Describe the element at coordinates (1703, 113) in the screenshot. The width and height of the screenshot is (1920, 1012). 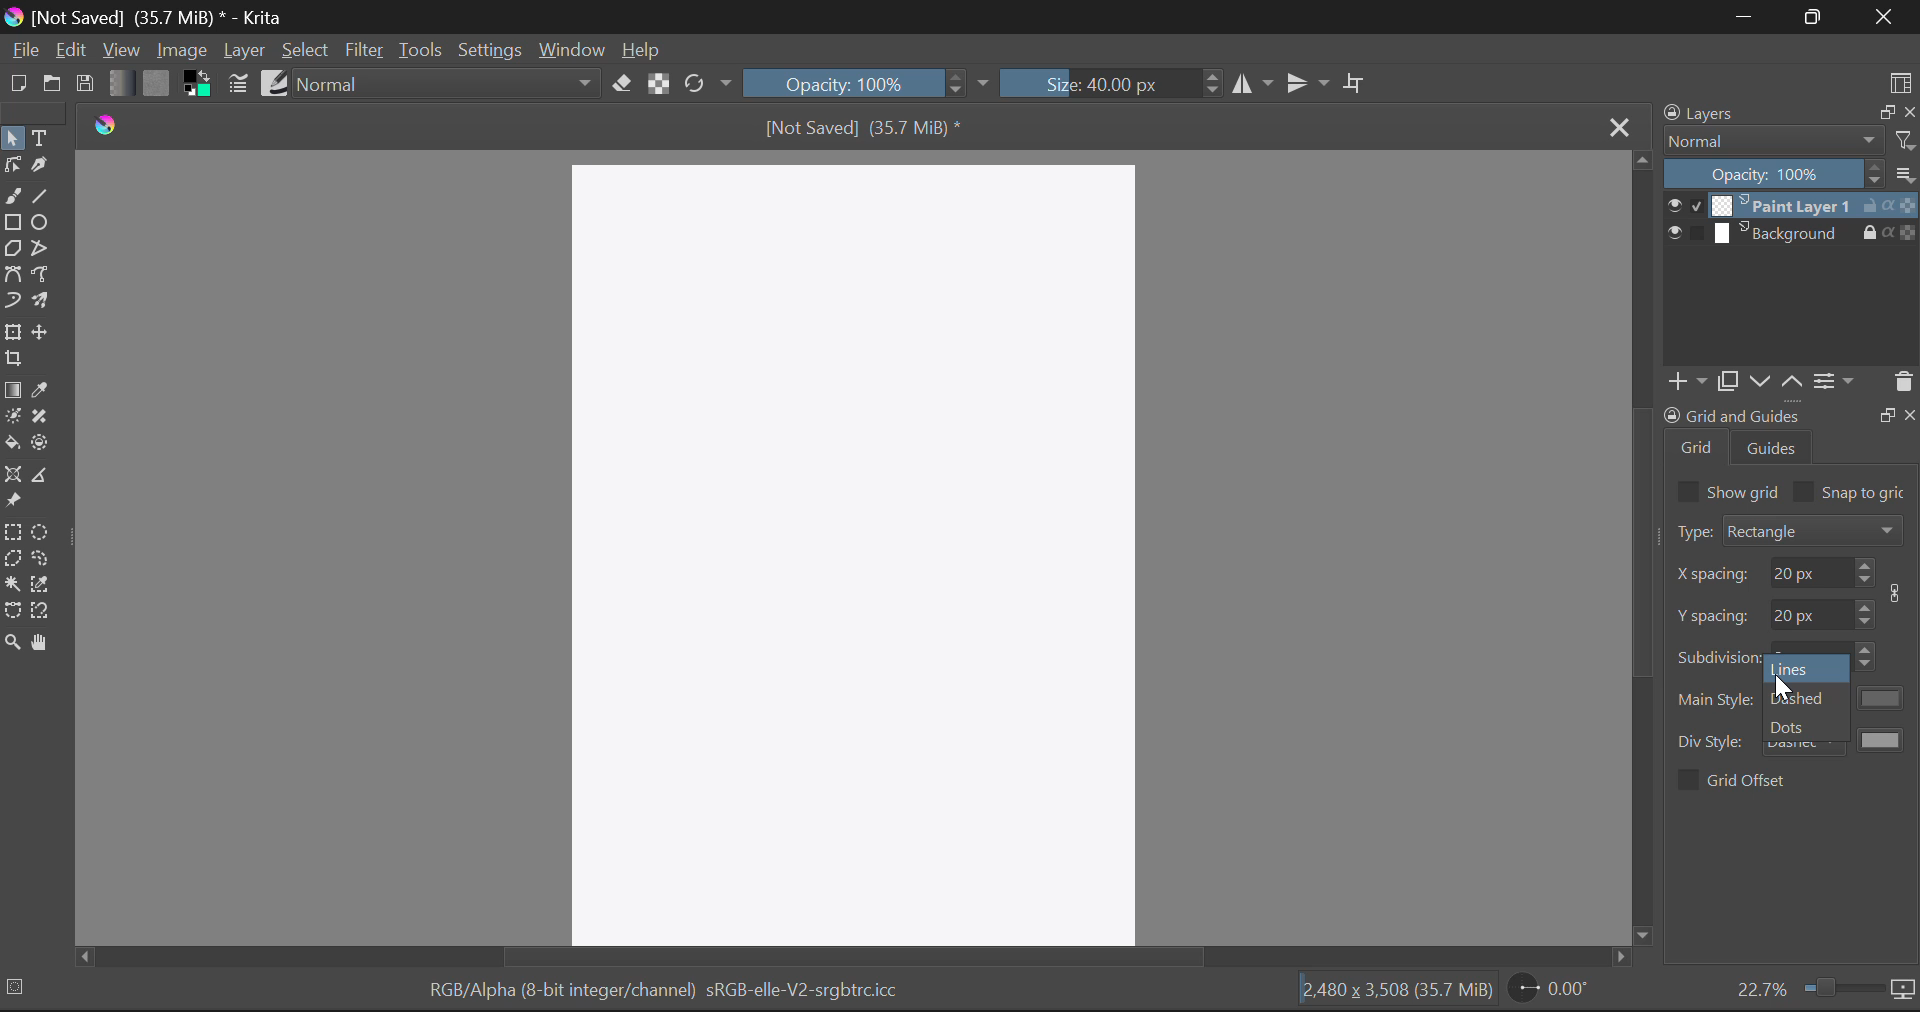
I see `layers` at that location.